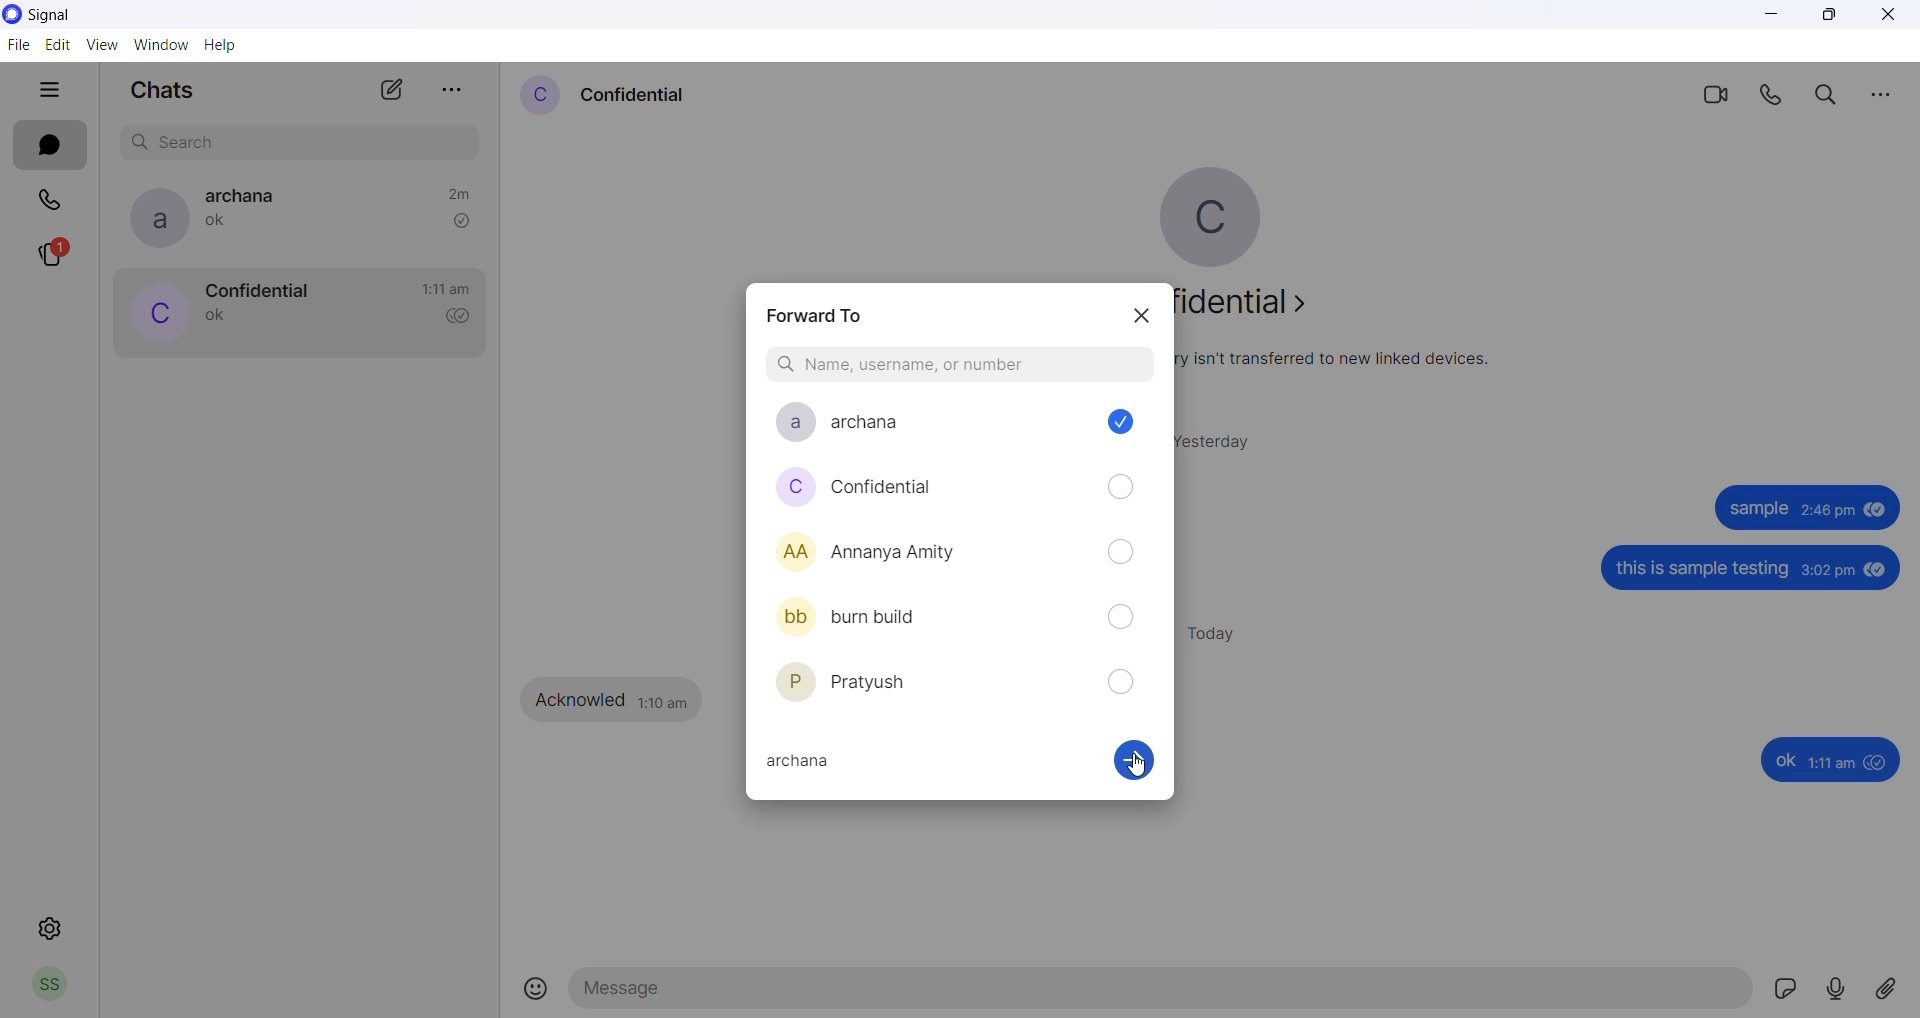 This screenshot has height=1018, width=1920. I want to click on 2:46 pm, so click(1826, 513).